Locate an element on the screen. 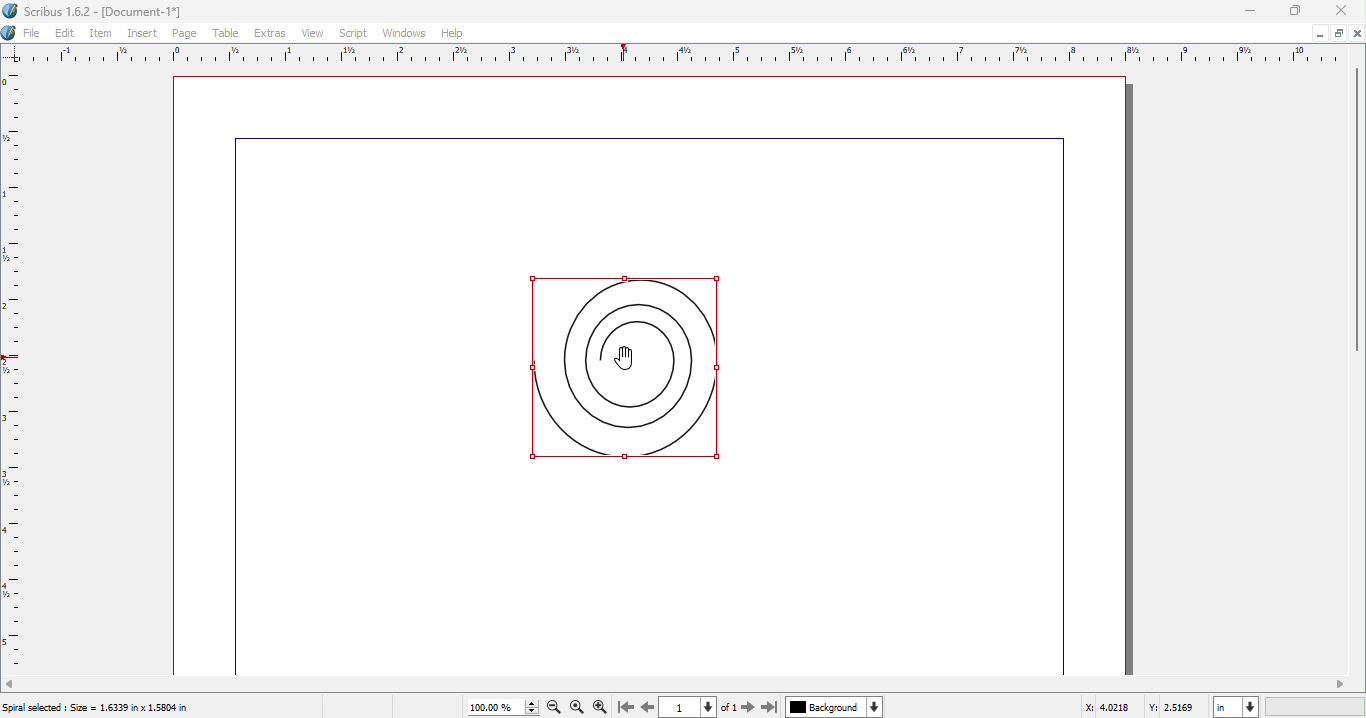 The image size is (1366, 718). change background is located at coordinates (875, 707).